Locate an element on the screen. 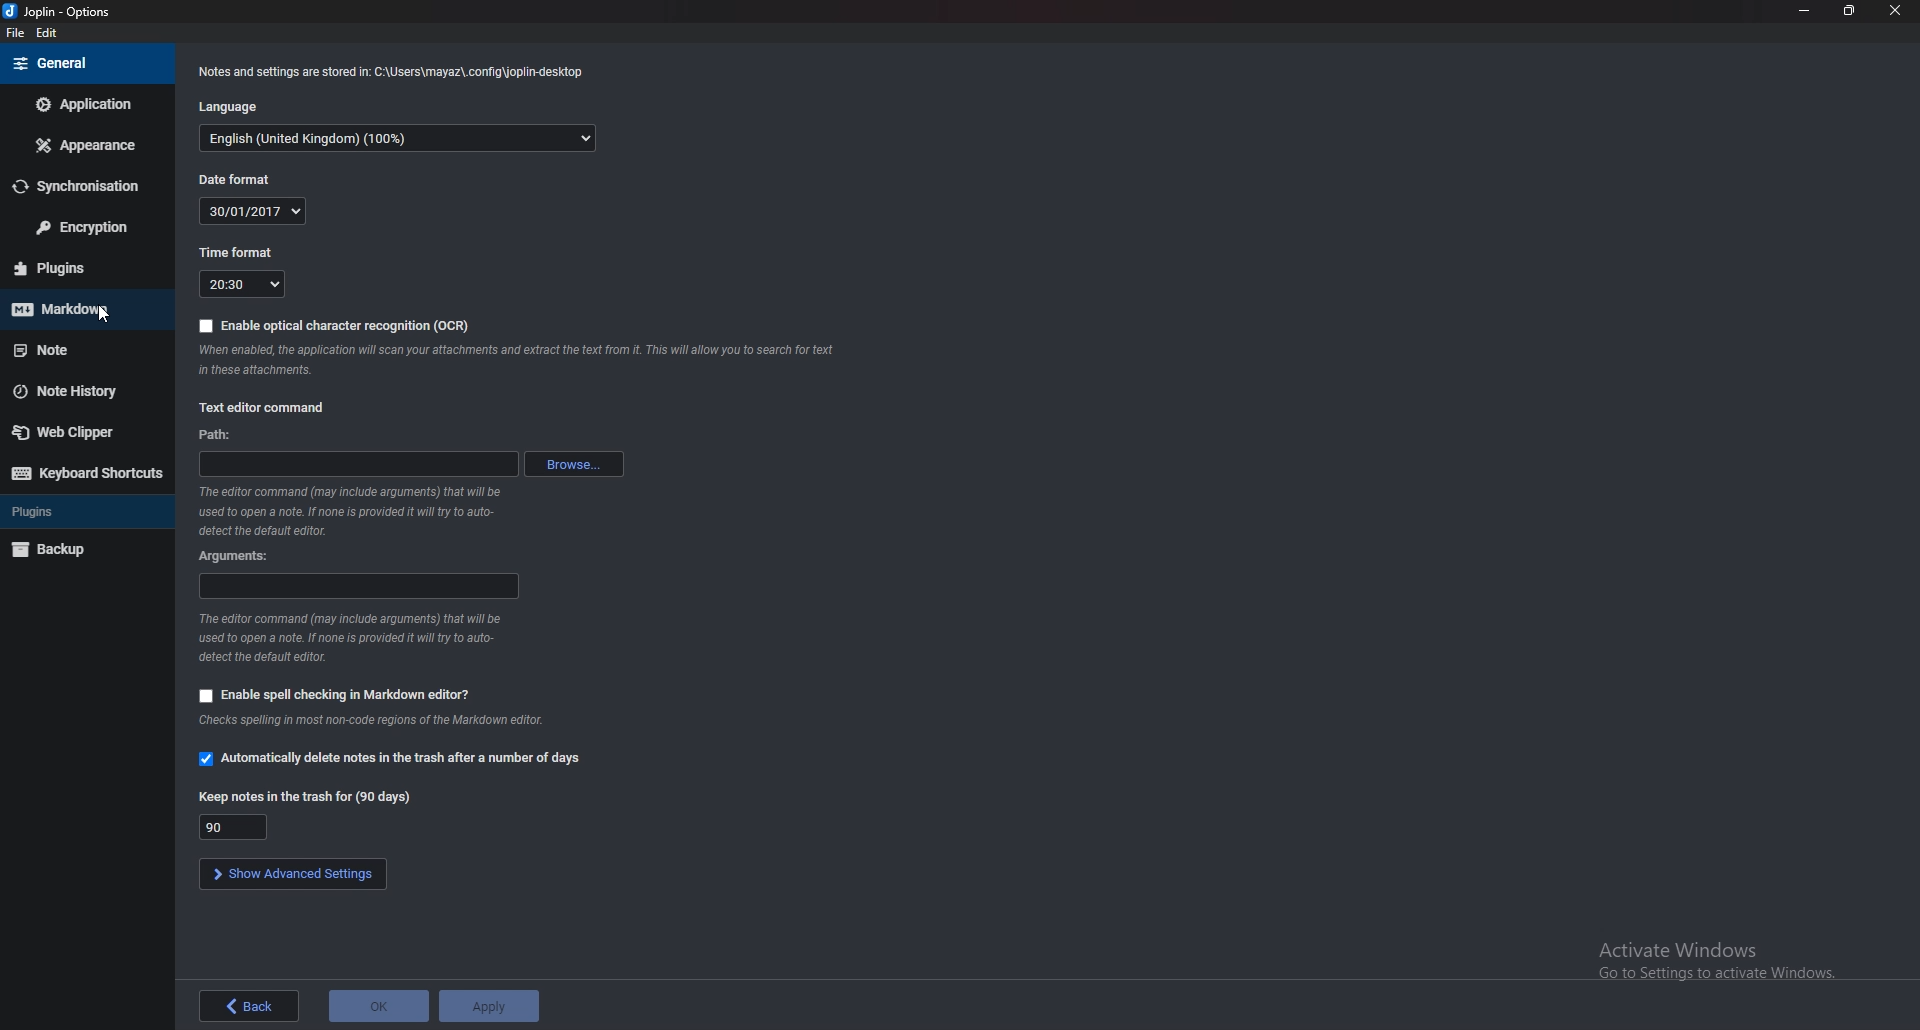 The width and height of the screenshot is (1920, 1030). back is located at coordinates (246, 1007).